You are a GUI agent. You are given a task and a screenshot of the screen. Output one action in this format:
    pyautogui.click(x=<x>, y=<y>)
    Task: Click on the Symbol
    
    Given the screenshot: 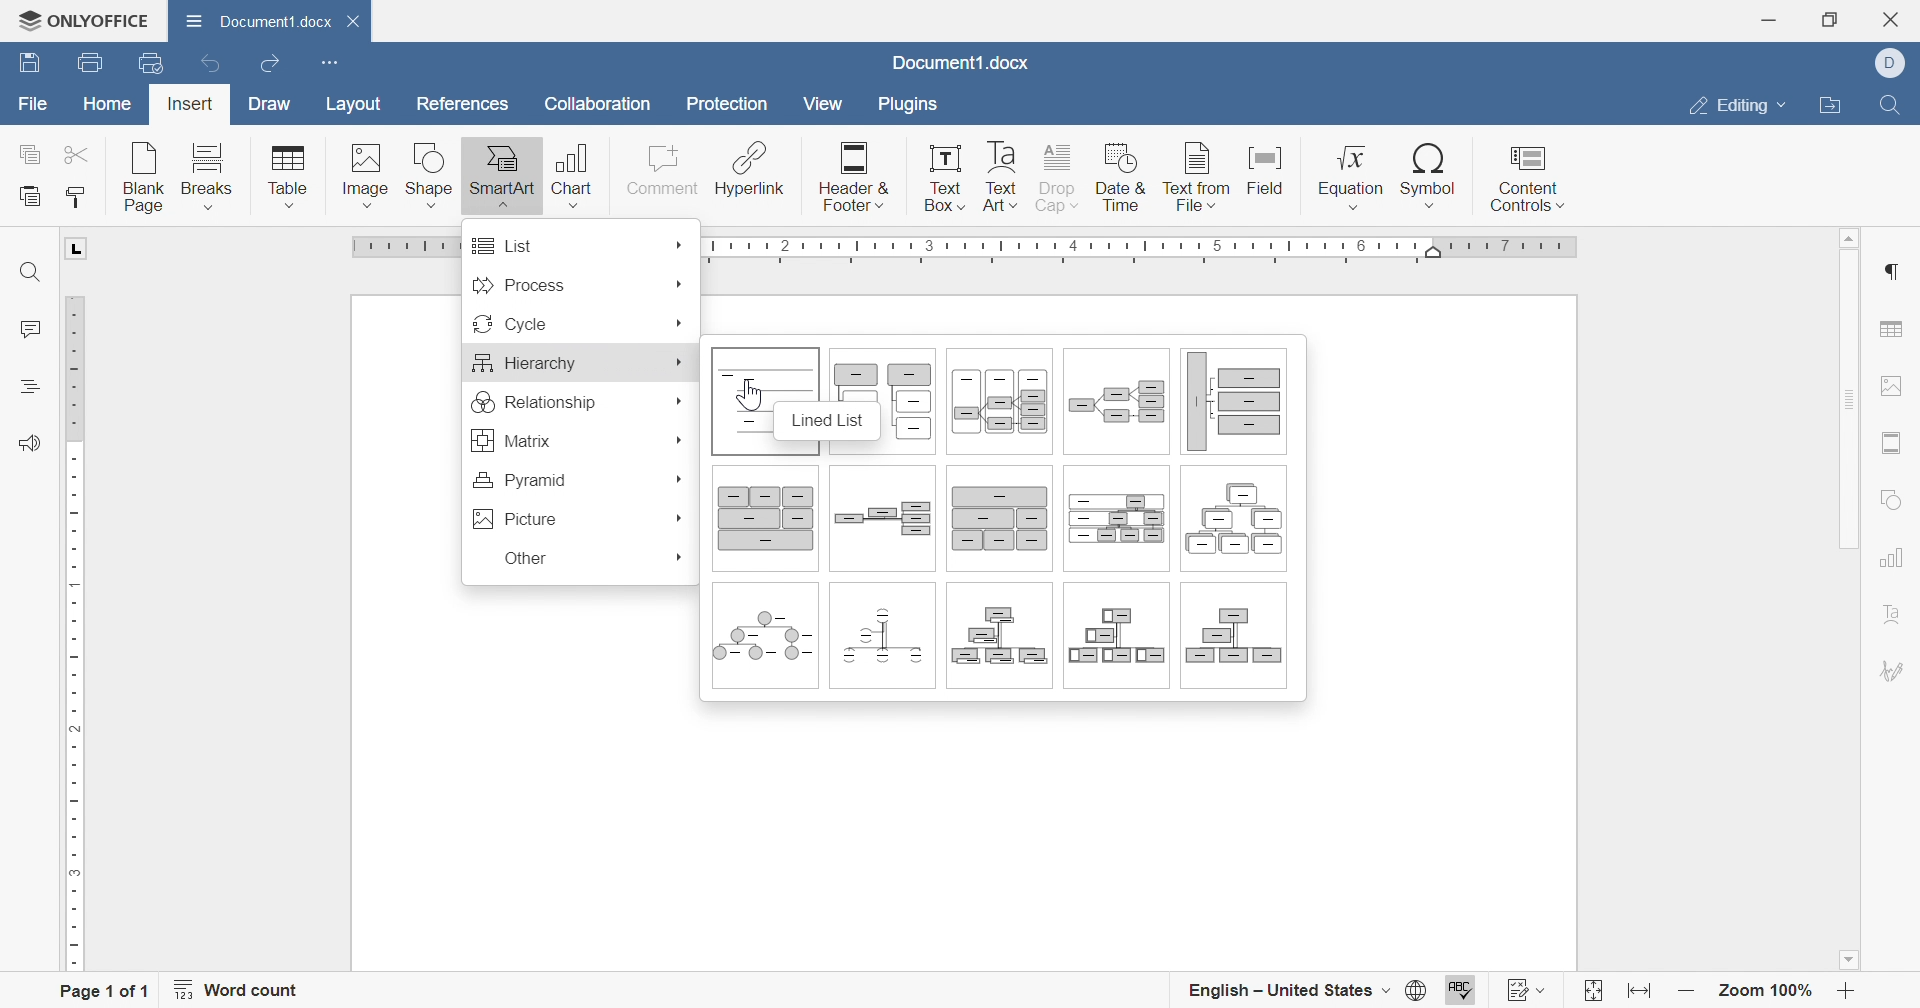 What is the action you would take?
    pyautogui.click(x=1430, y=178)
    